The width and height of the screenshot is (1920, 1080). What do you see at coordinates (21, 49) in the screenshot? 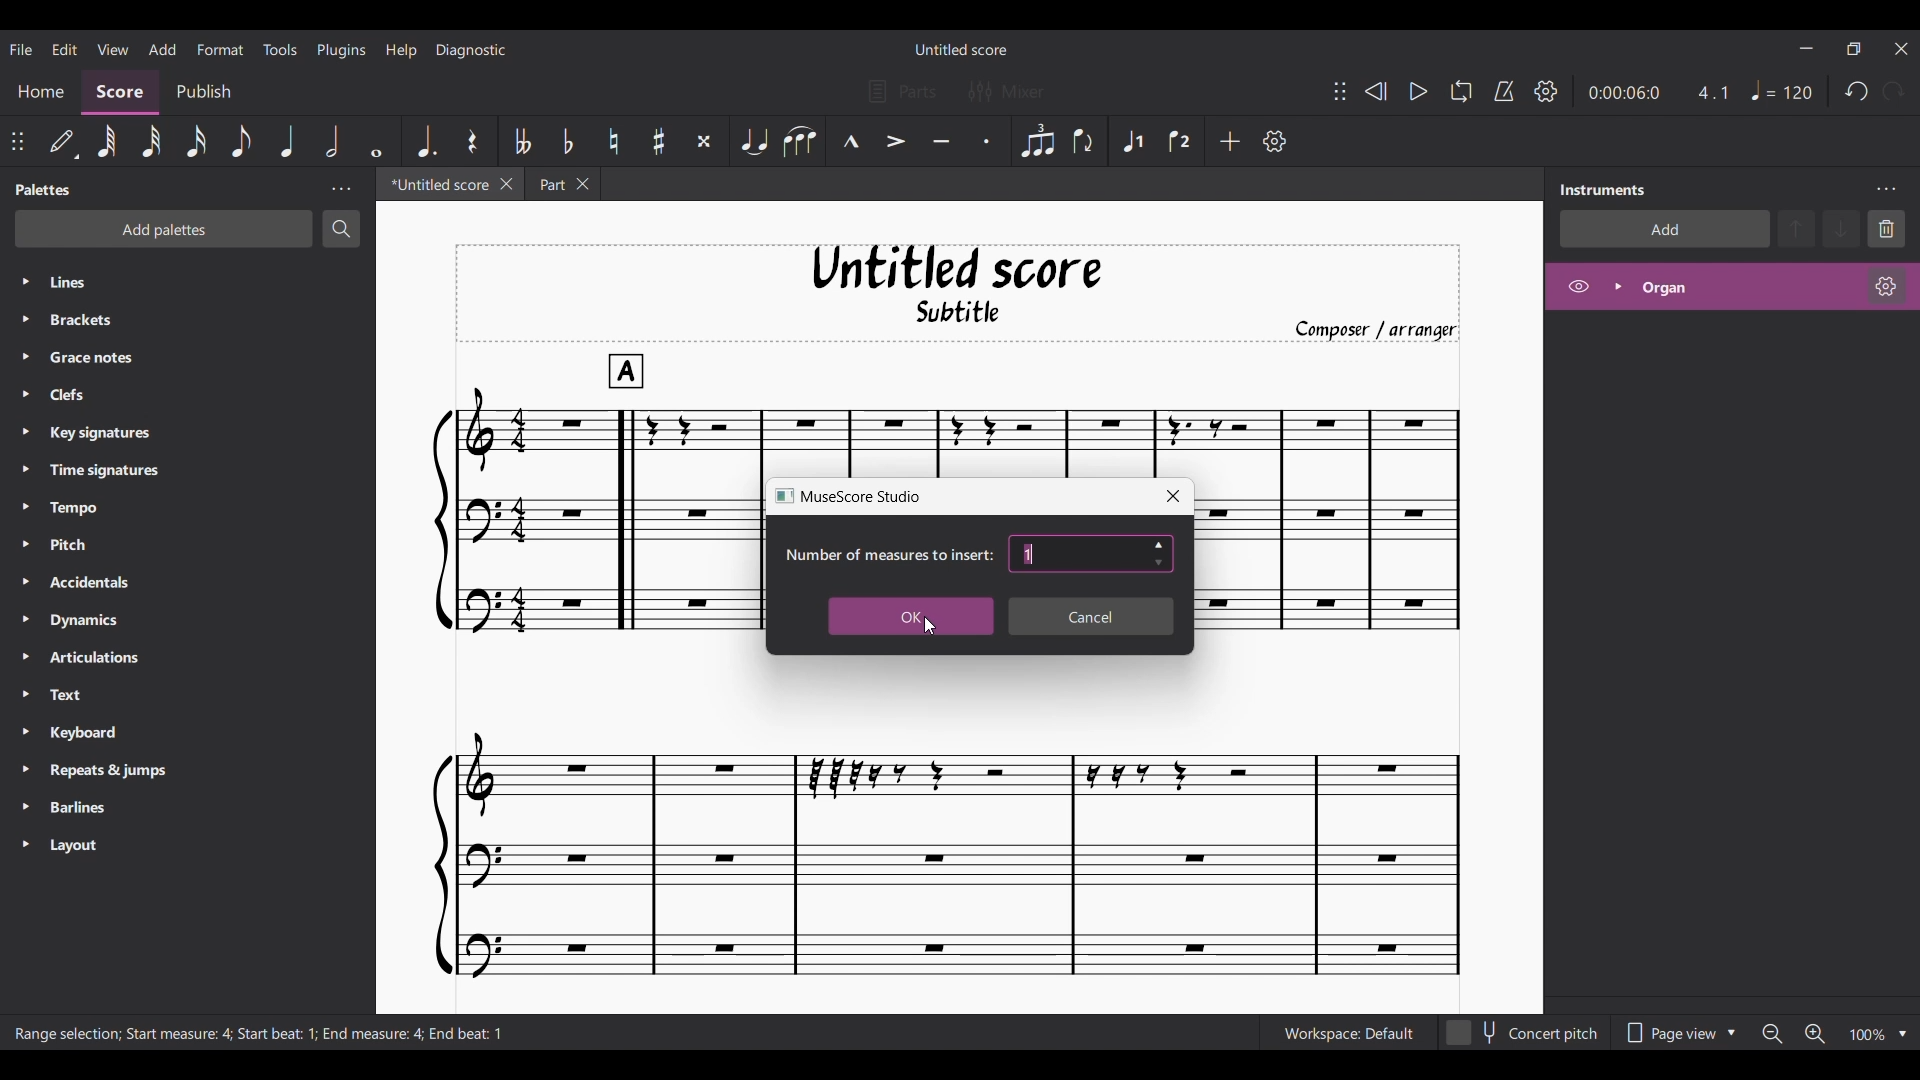
I see `File menu` at bounding box center [21, 49].